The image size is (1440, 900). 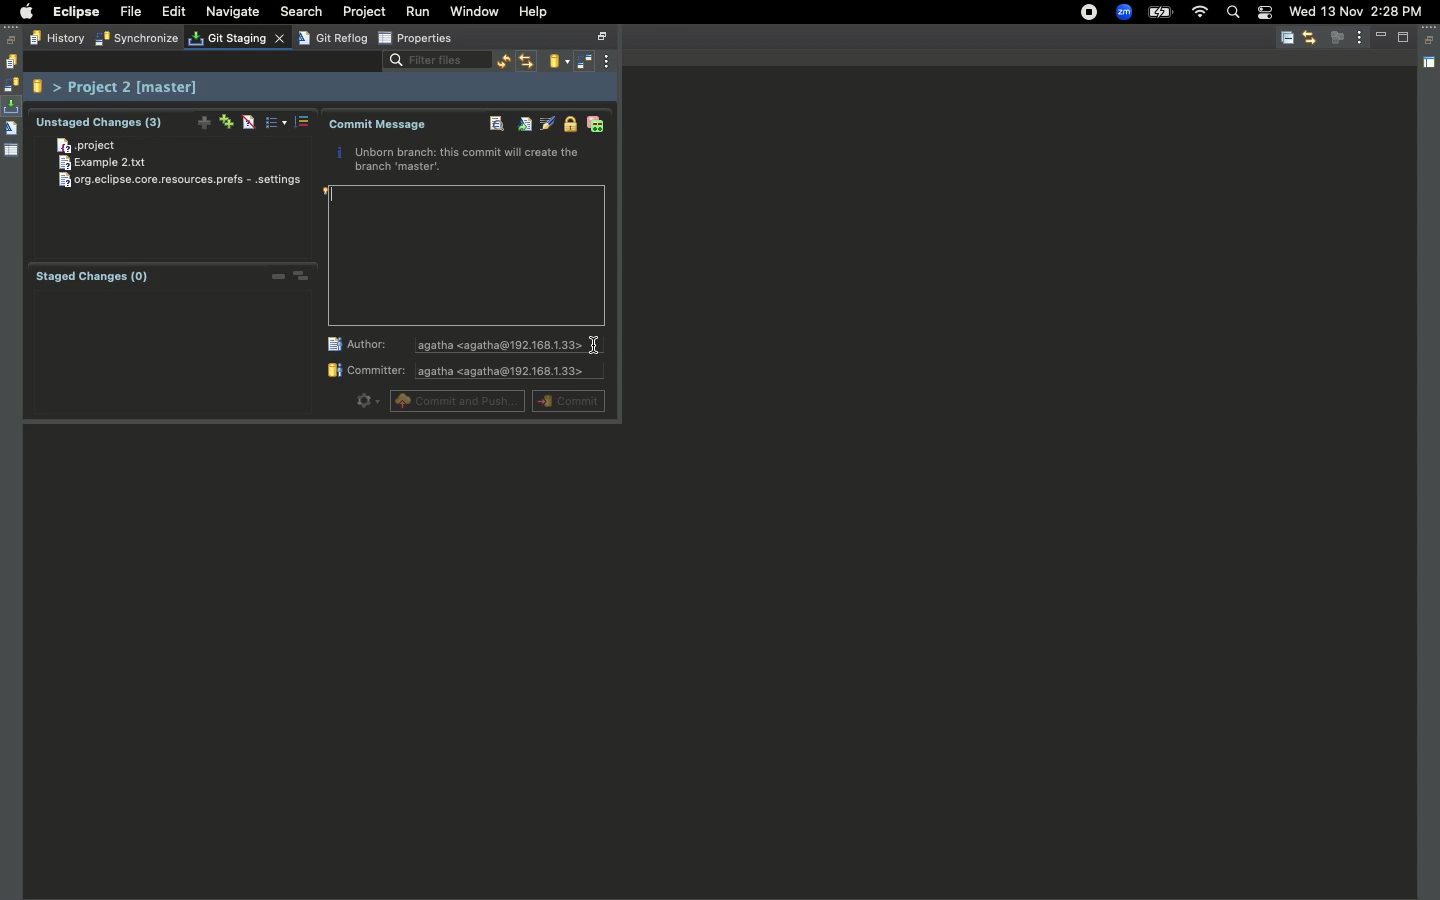 What do you see at coordinates (535, 11) in the screenshot?
I see `Help` at bounding box center [535, 11].